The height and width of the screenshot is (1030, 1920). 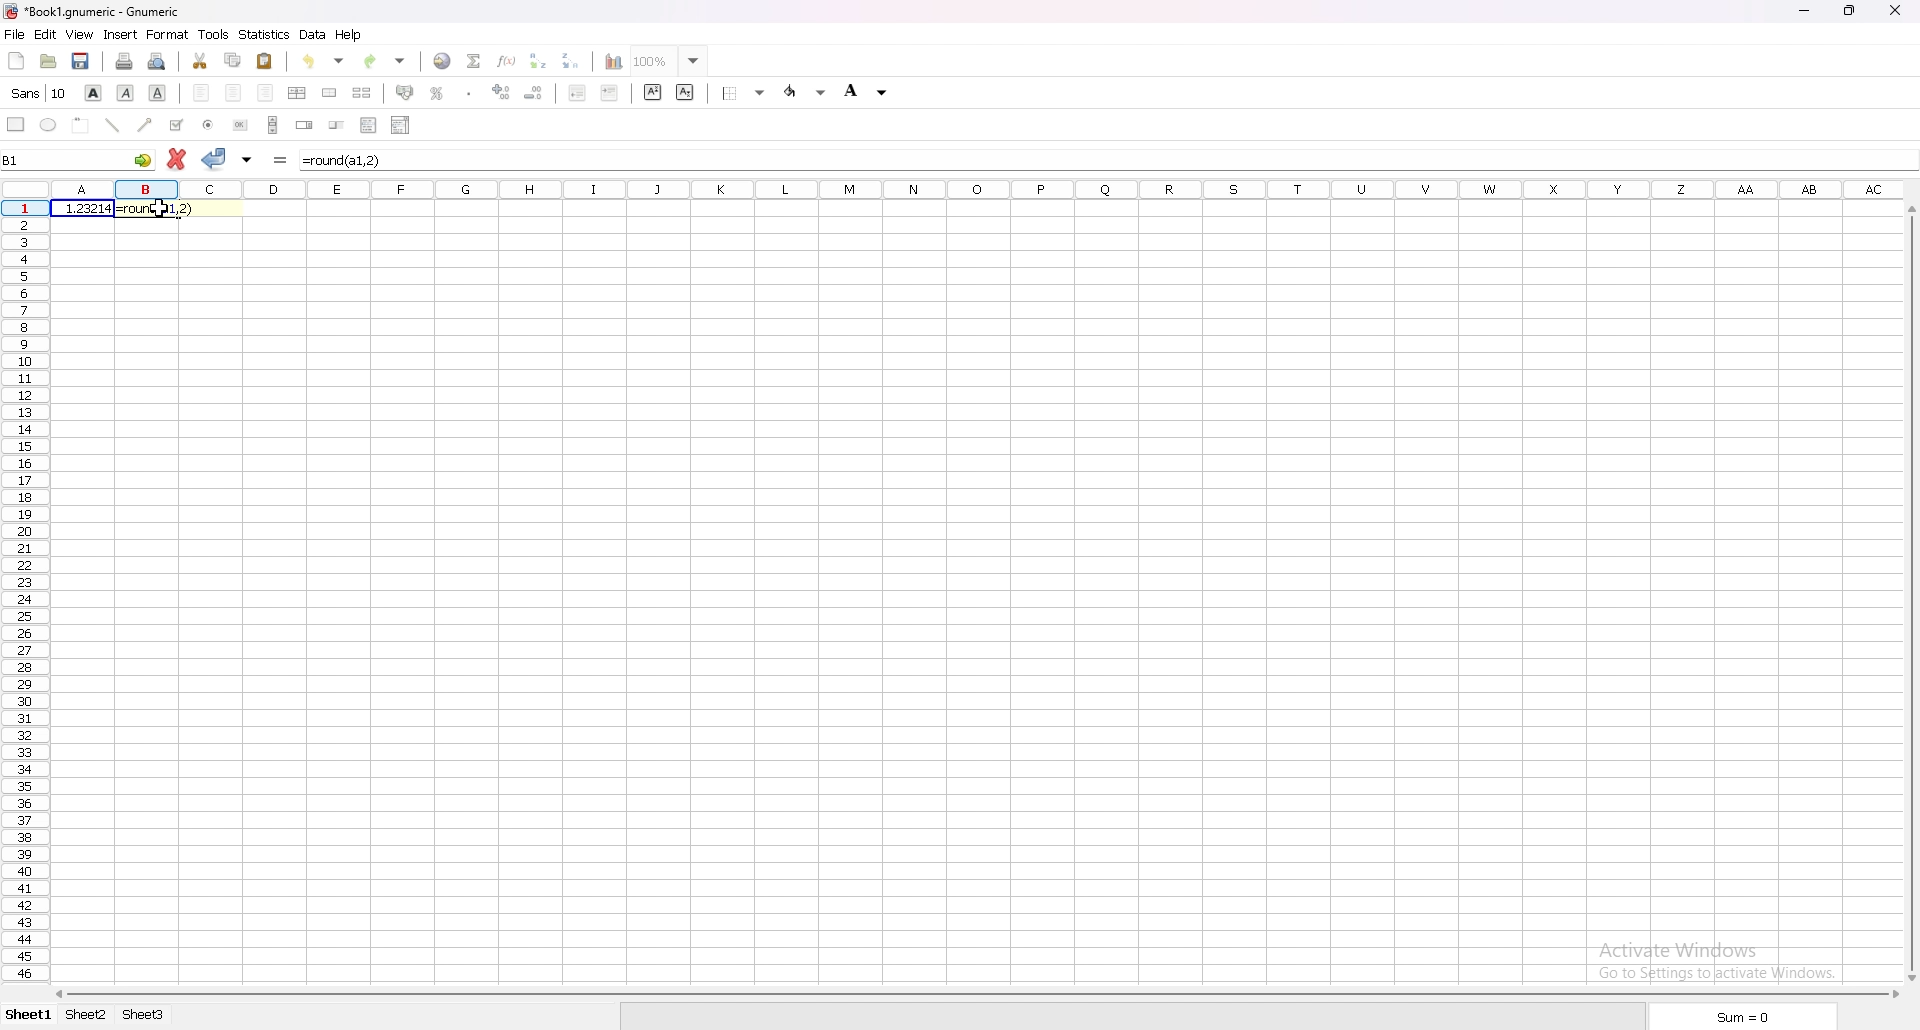 What do you see at coordinates (209, 125) in the screenshot?
I see `radio button` at bounding box center [209, 125].